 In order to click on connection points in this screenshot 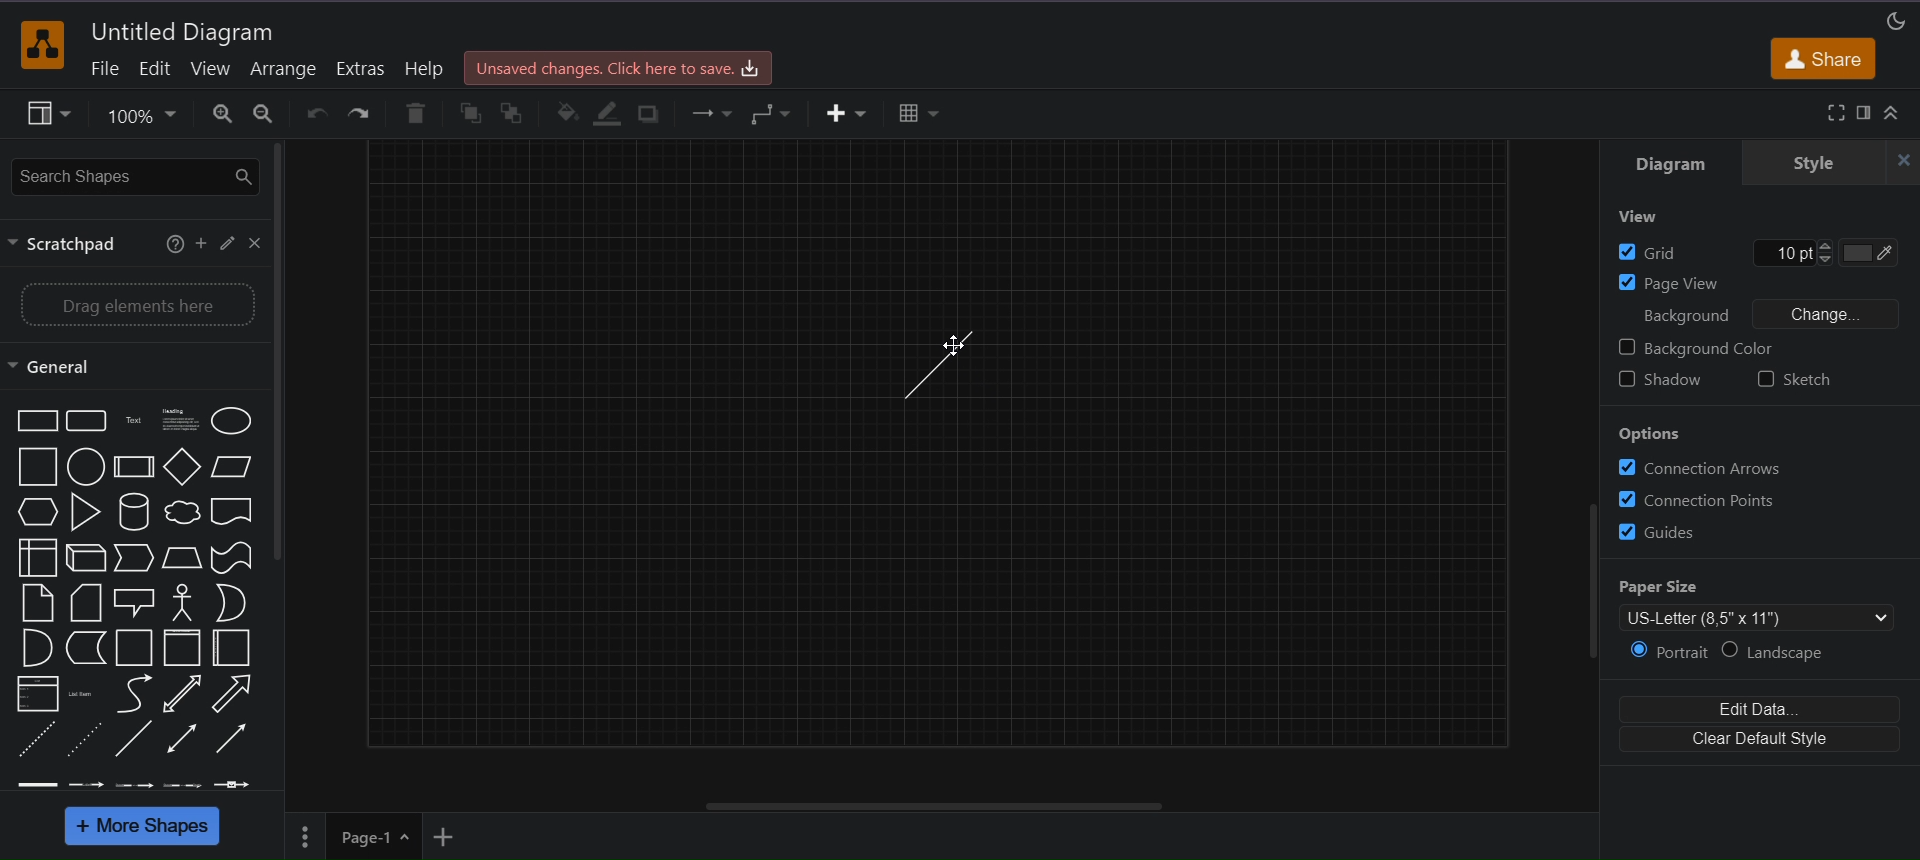, I will do `click(1705, 499)`.